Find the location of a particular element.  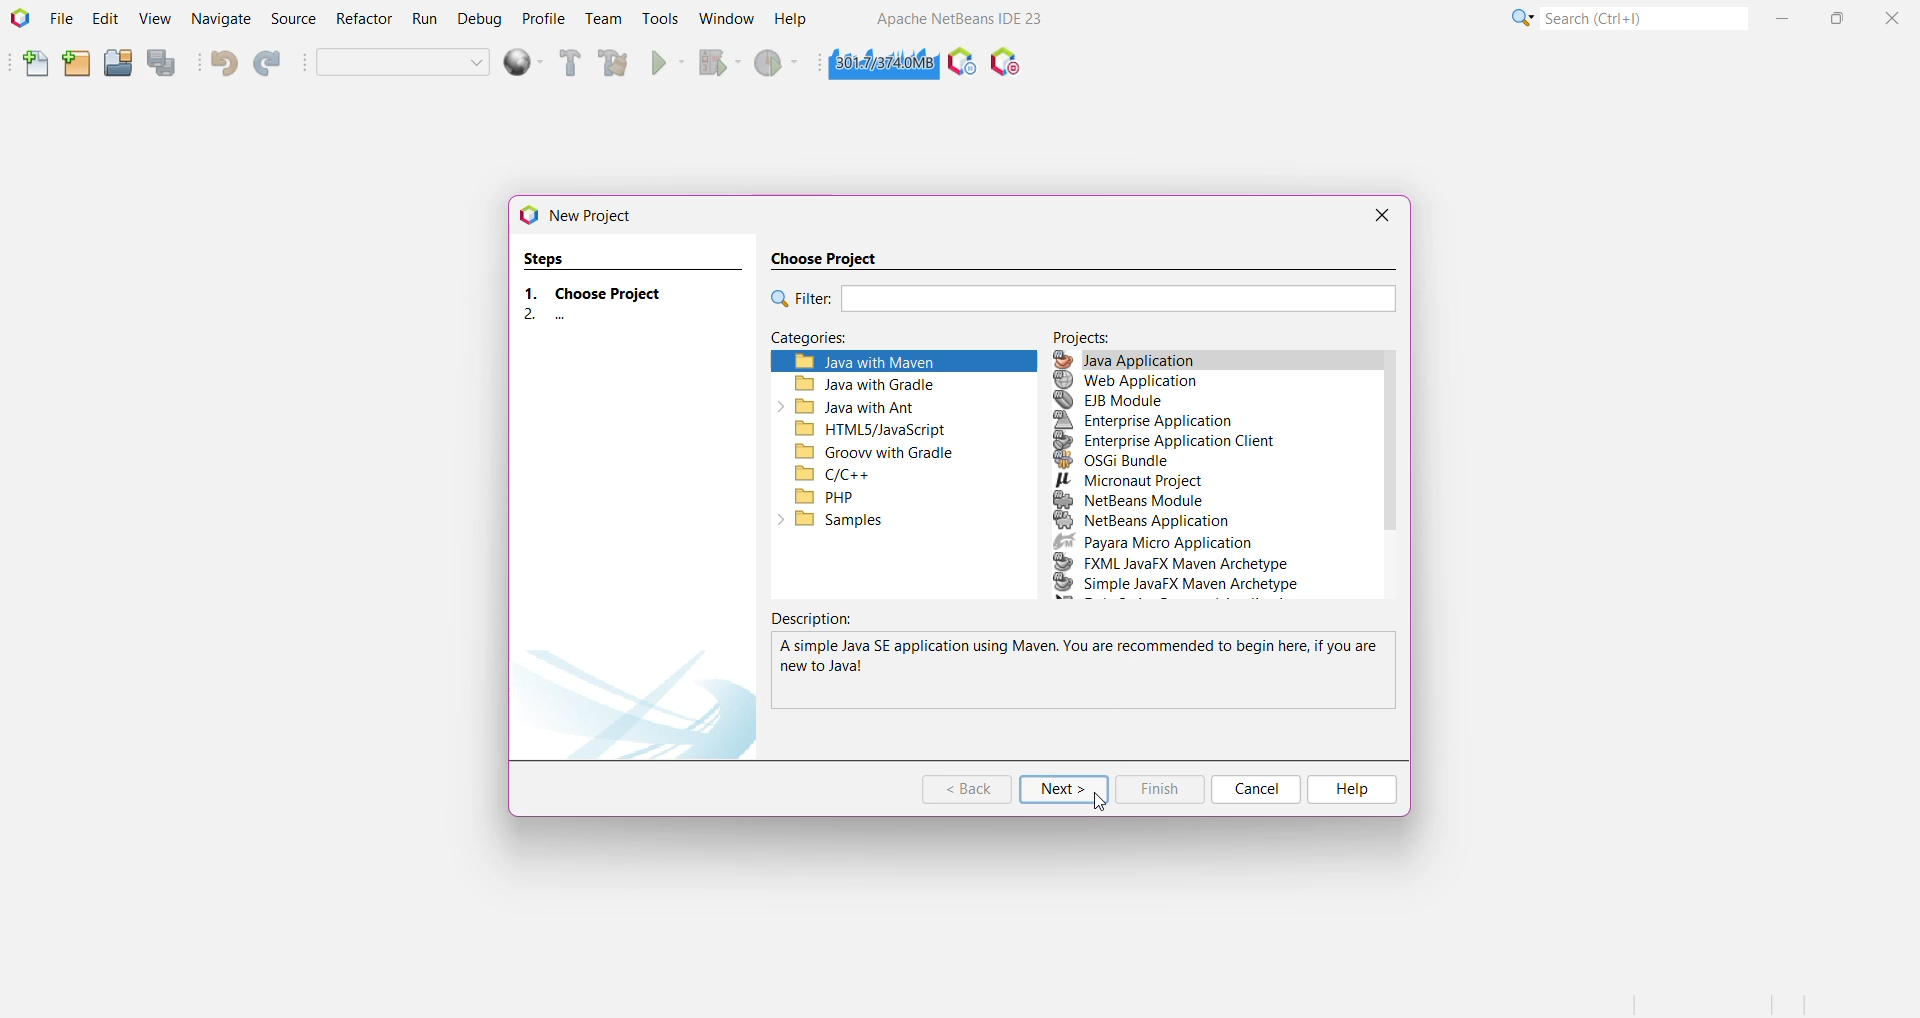

Close is located at coordinates (1891, 20).